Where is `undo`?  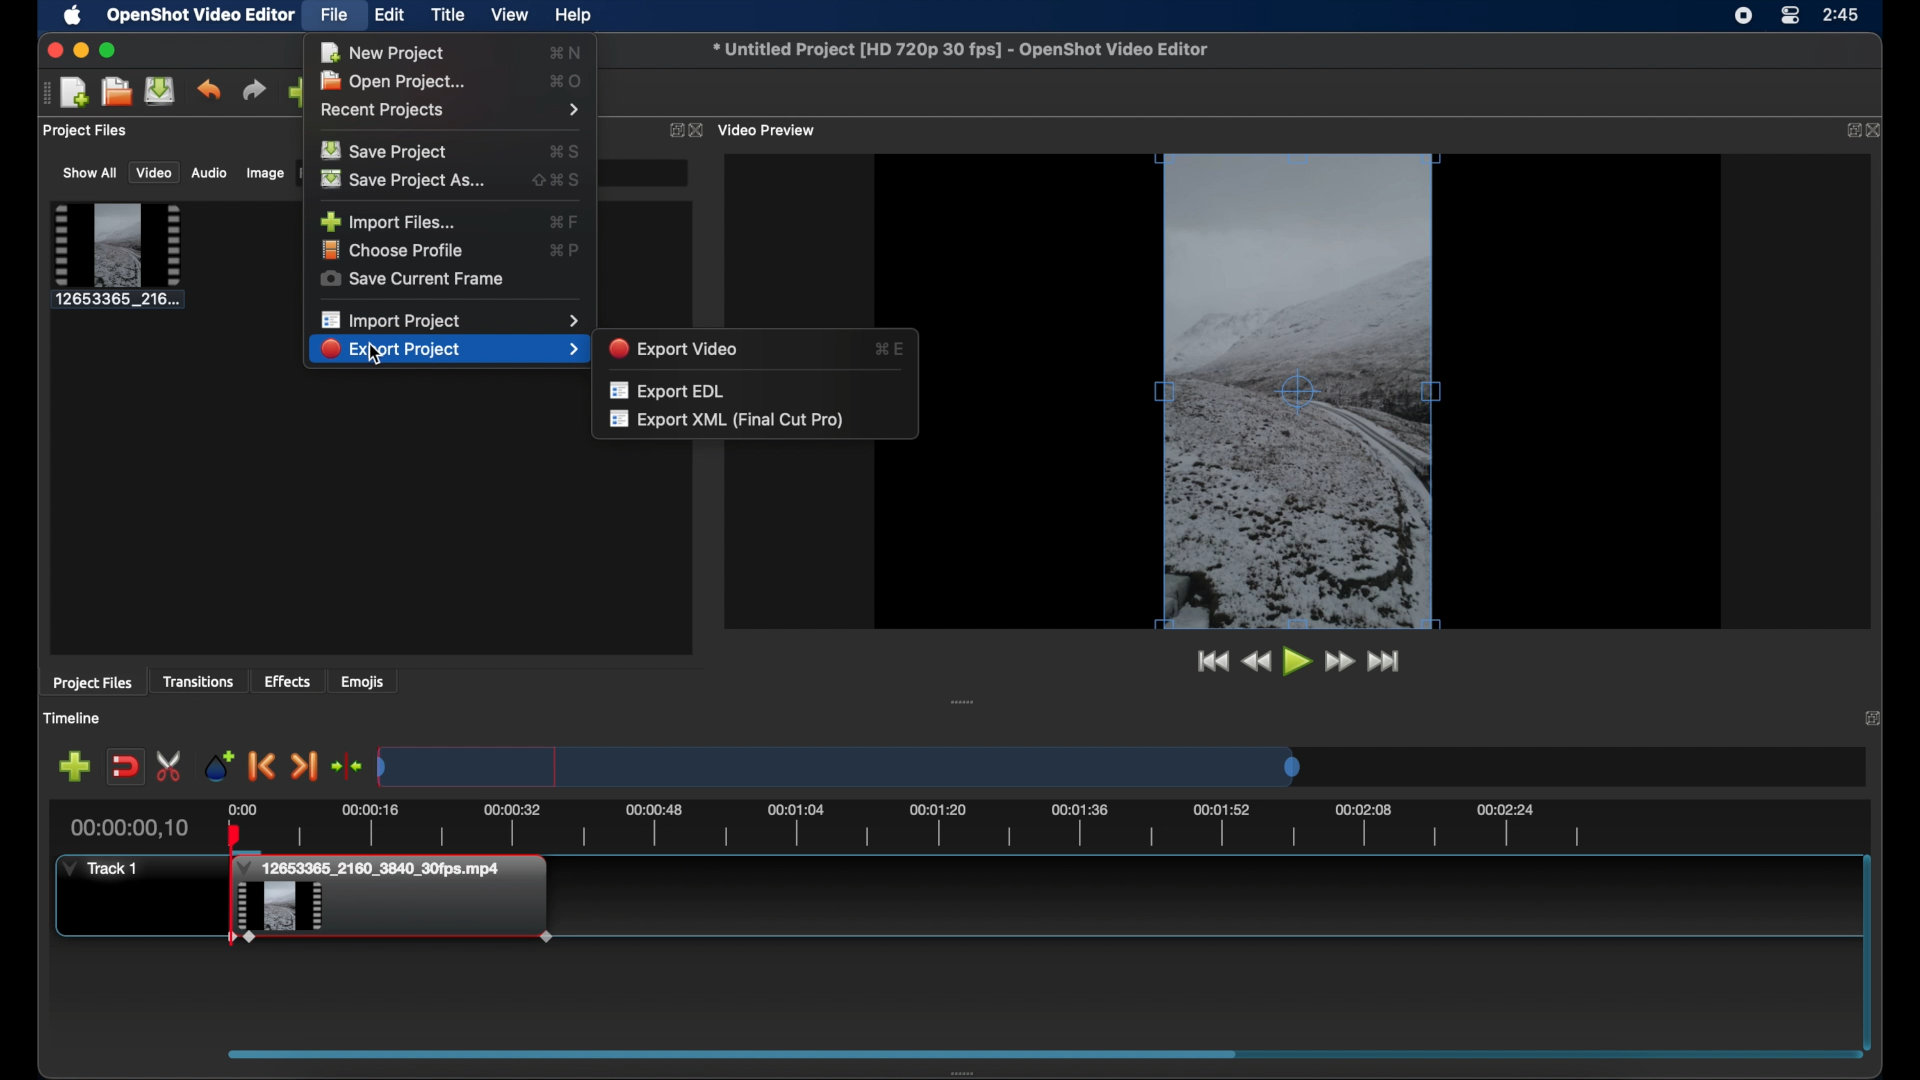
undo is located at coordinates (209, 90).